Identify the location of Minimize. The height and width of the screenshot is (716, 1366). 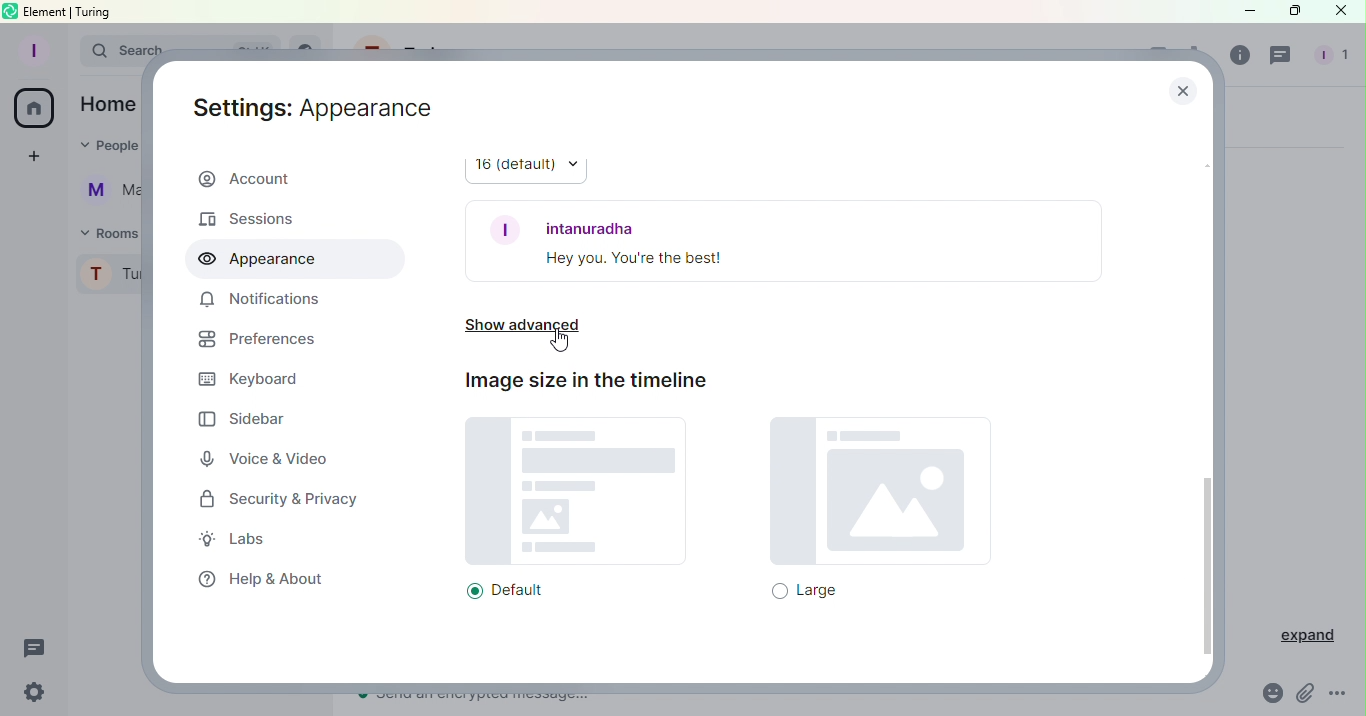
(1242, 10).